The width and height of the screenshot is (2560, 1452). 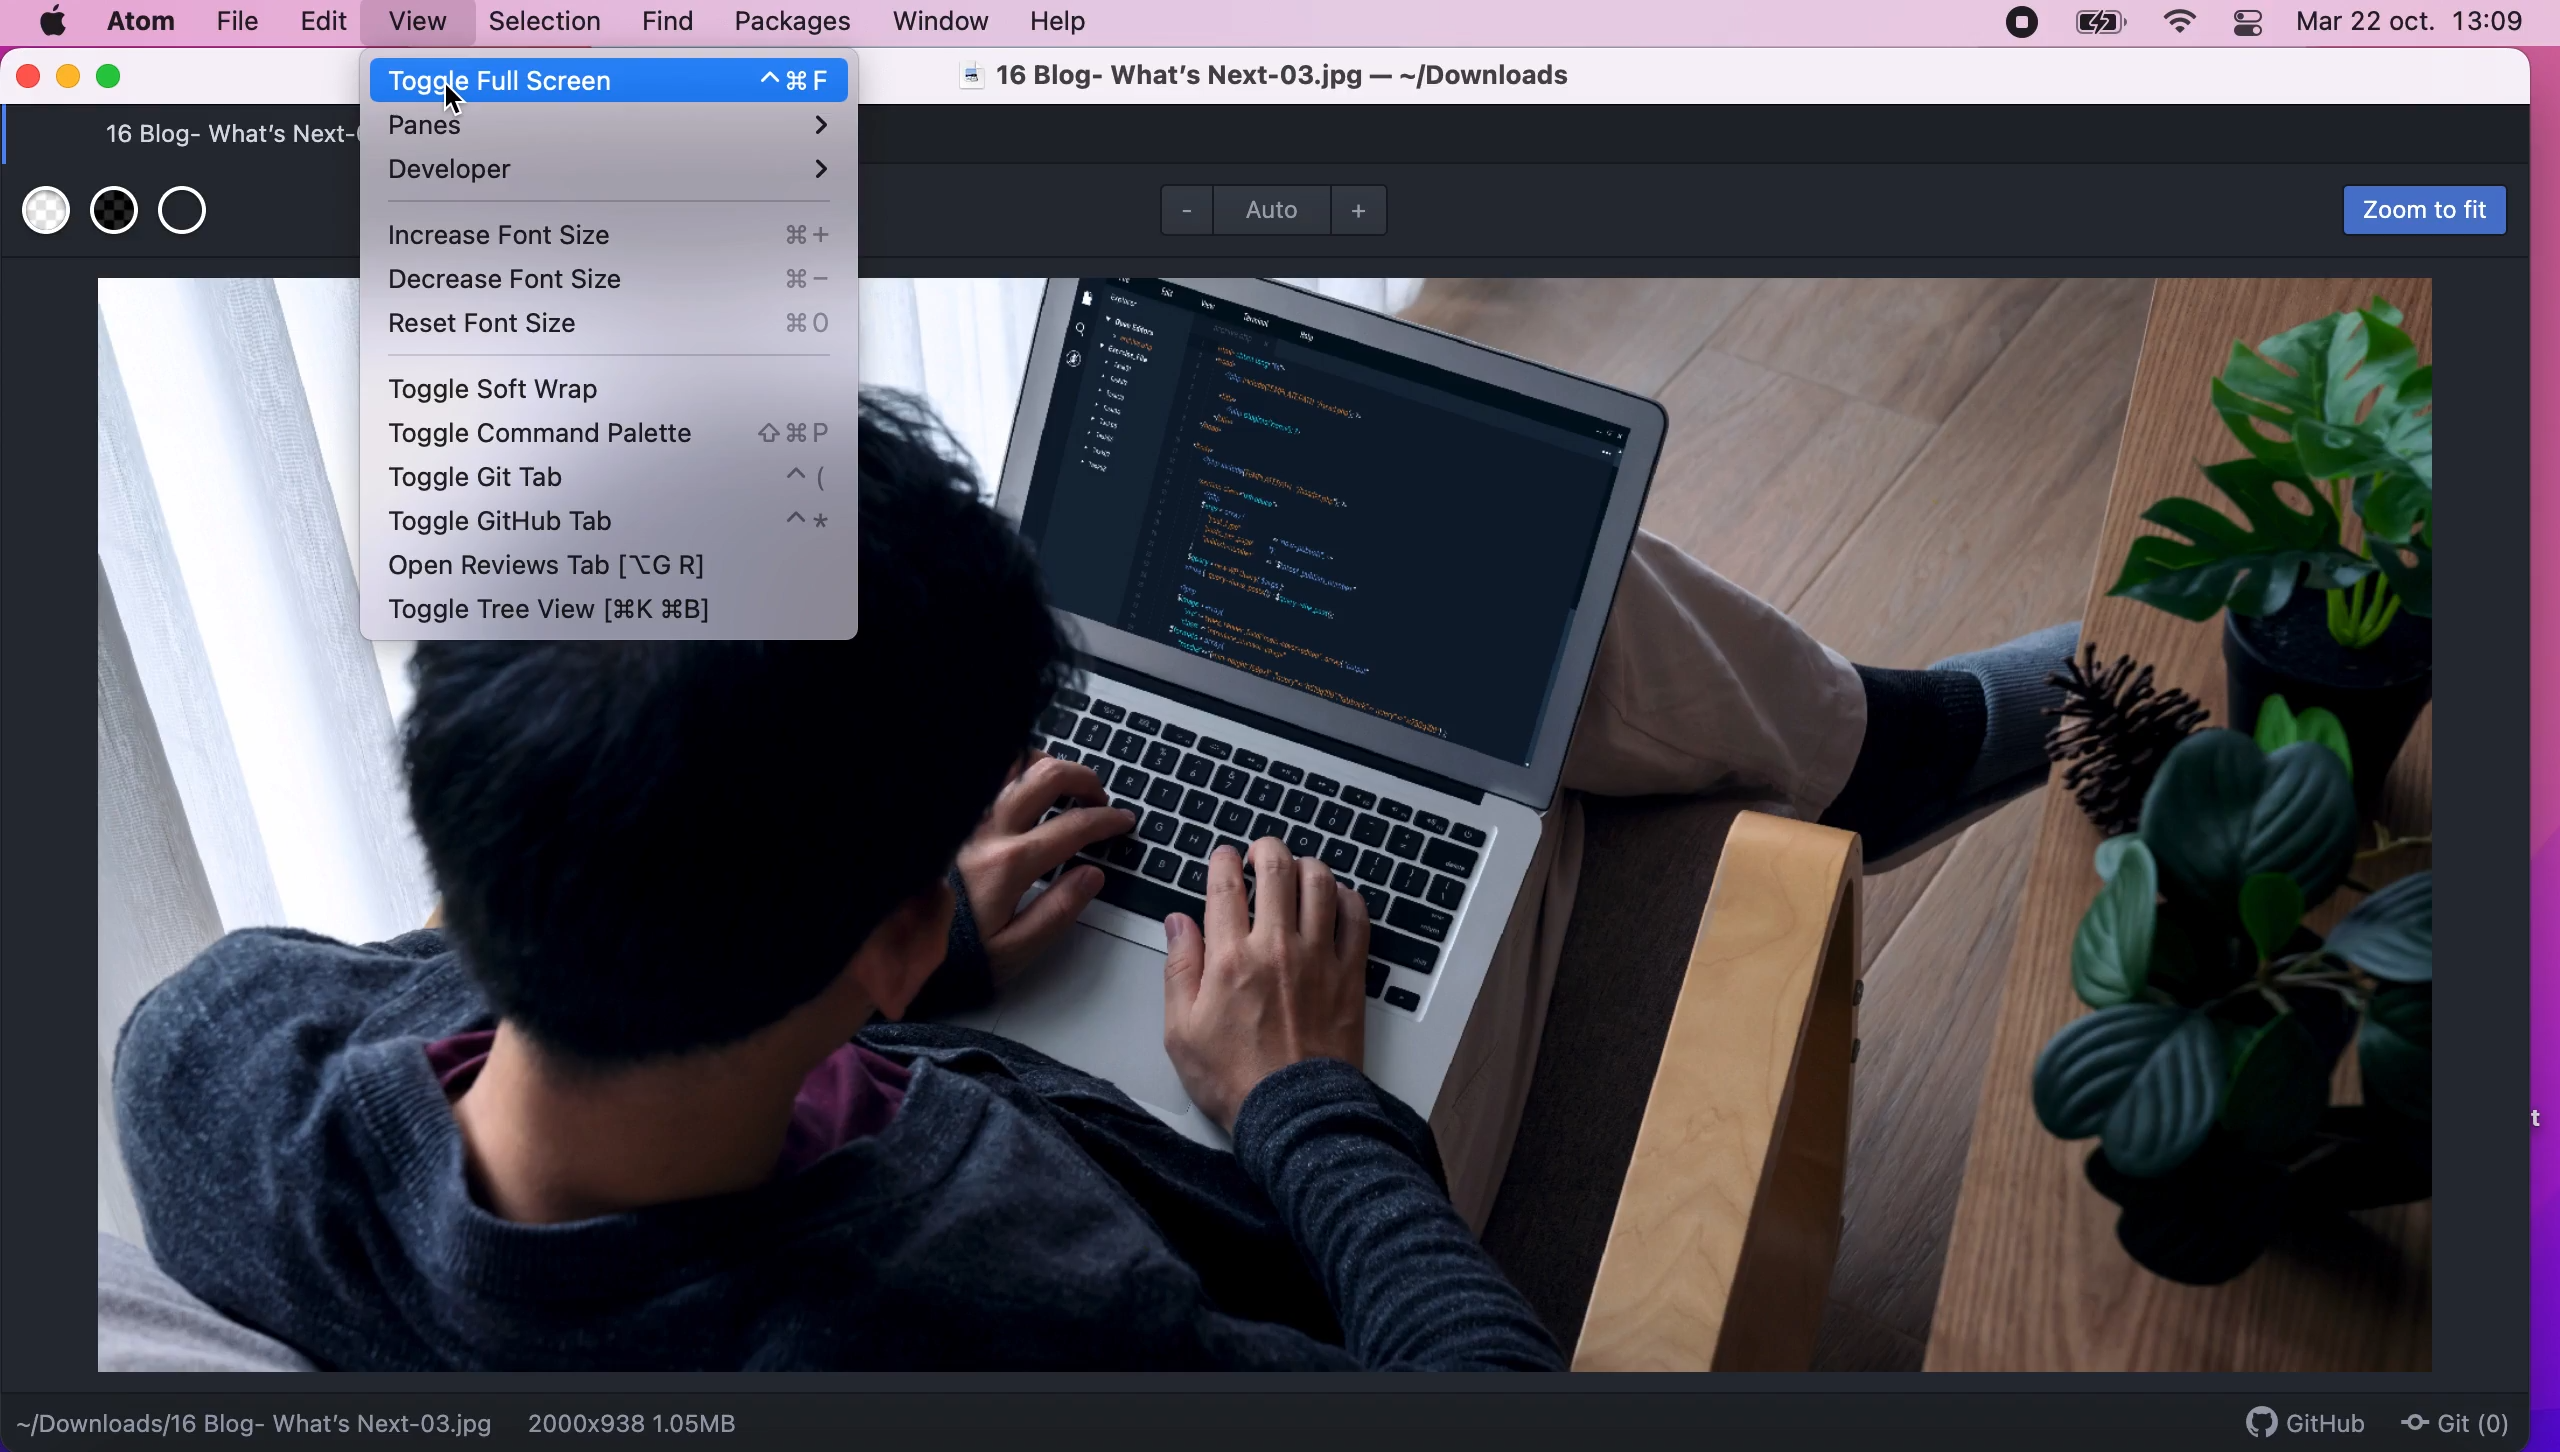 What do you see at coordinates (634, 1422) in the screenshot?
I see `2000x938 1.05MB` at bounding box center [634, 1422].